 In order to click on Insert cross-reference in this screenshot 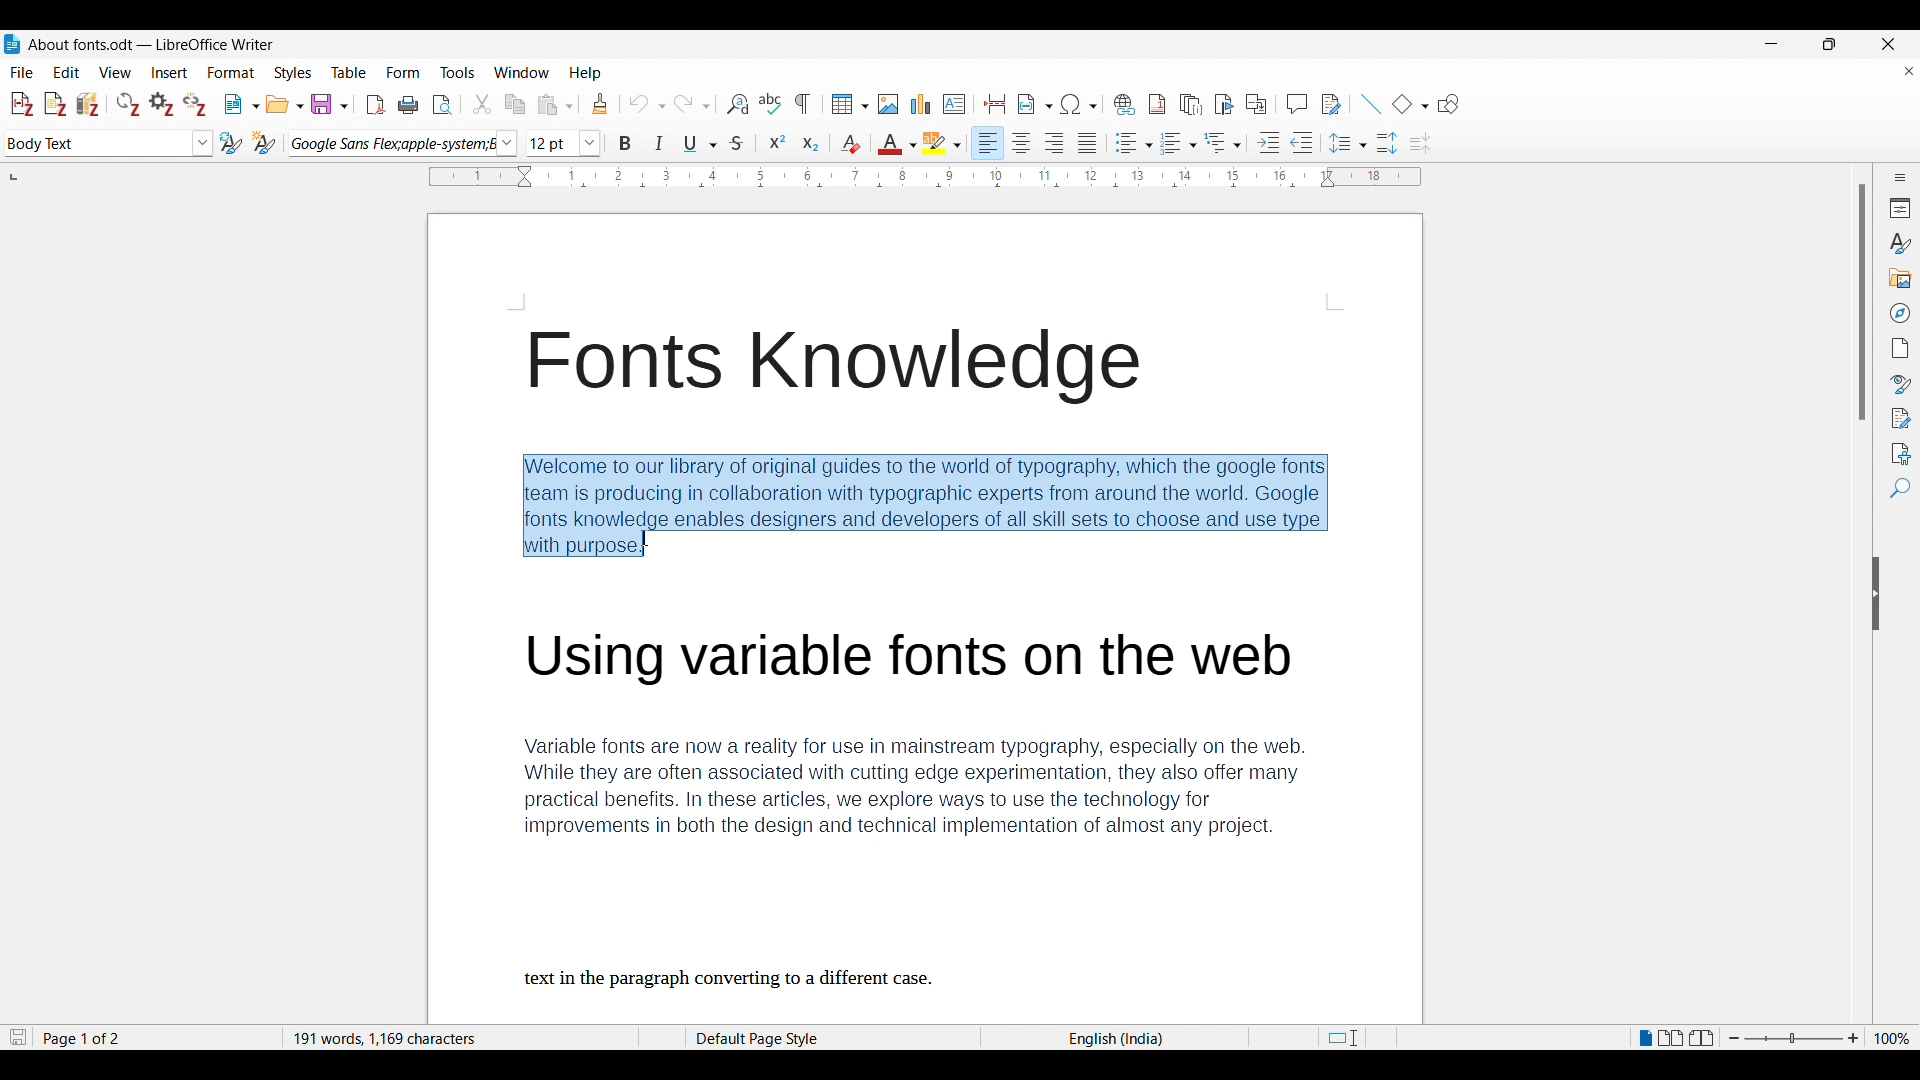, I will do `click(1257, 104)`.